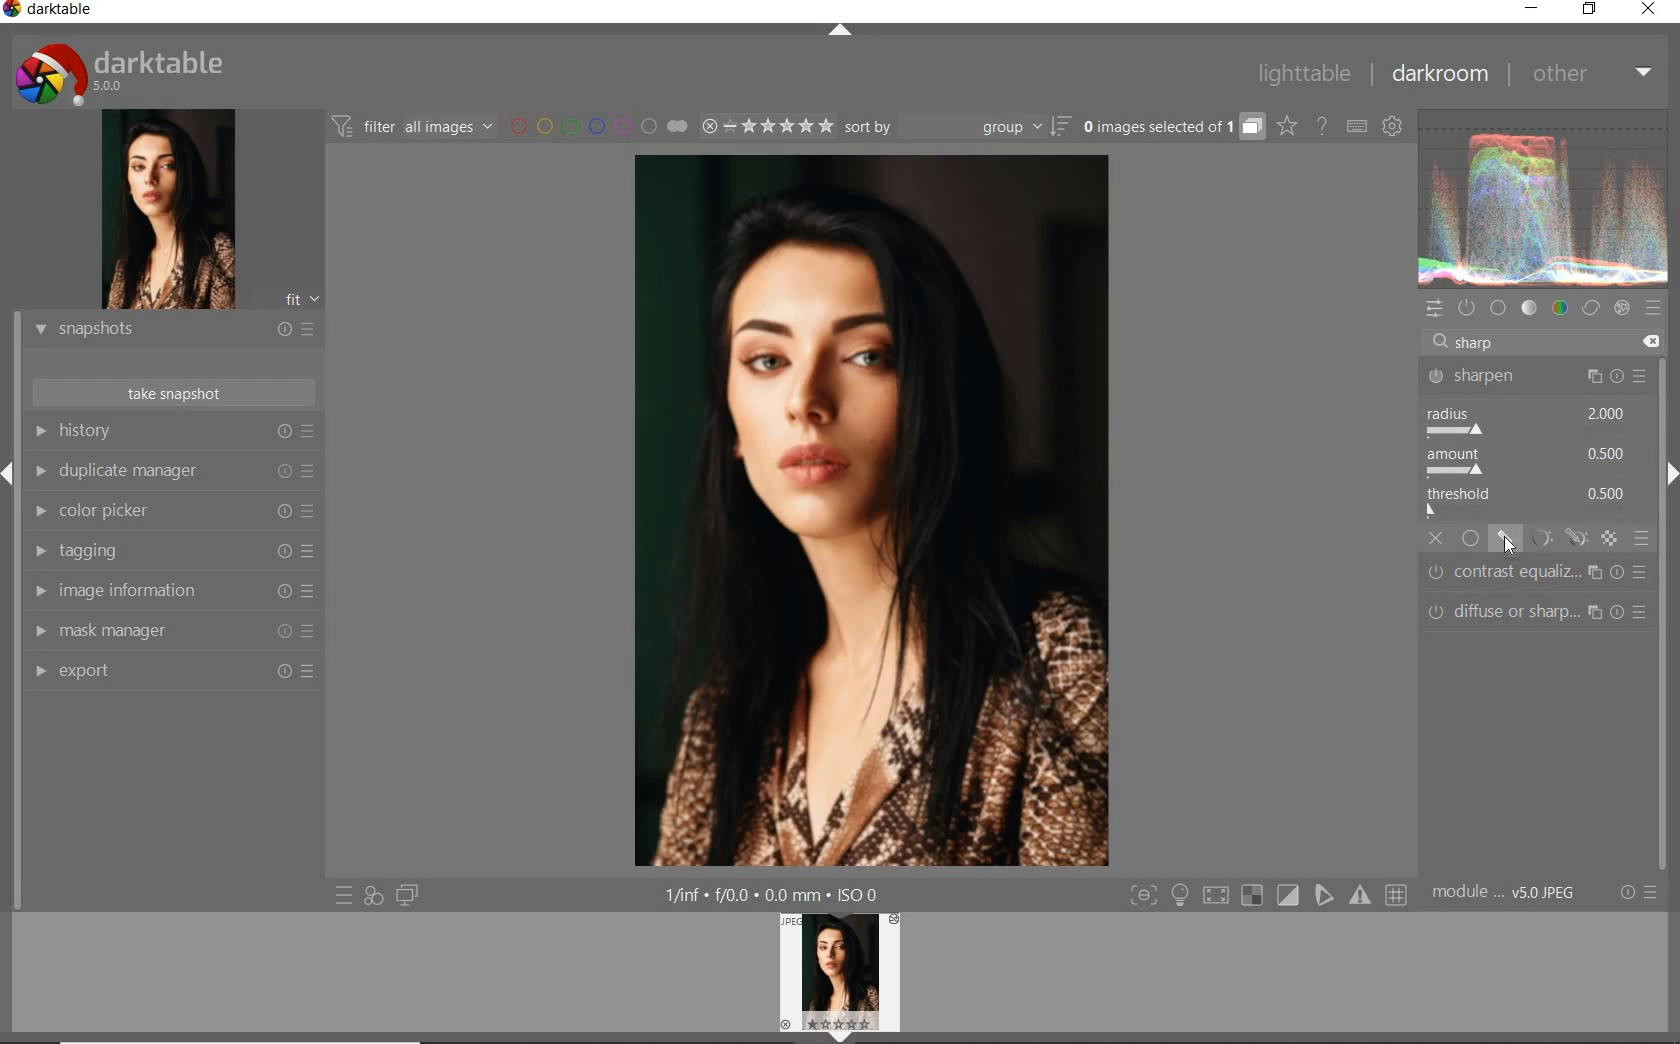  I want to click on lighttable, so click(1304, 75).